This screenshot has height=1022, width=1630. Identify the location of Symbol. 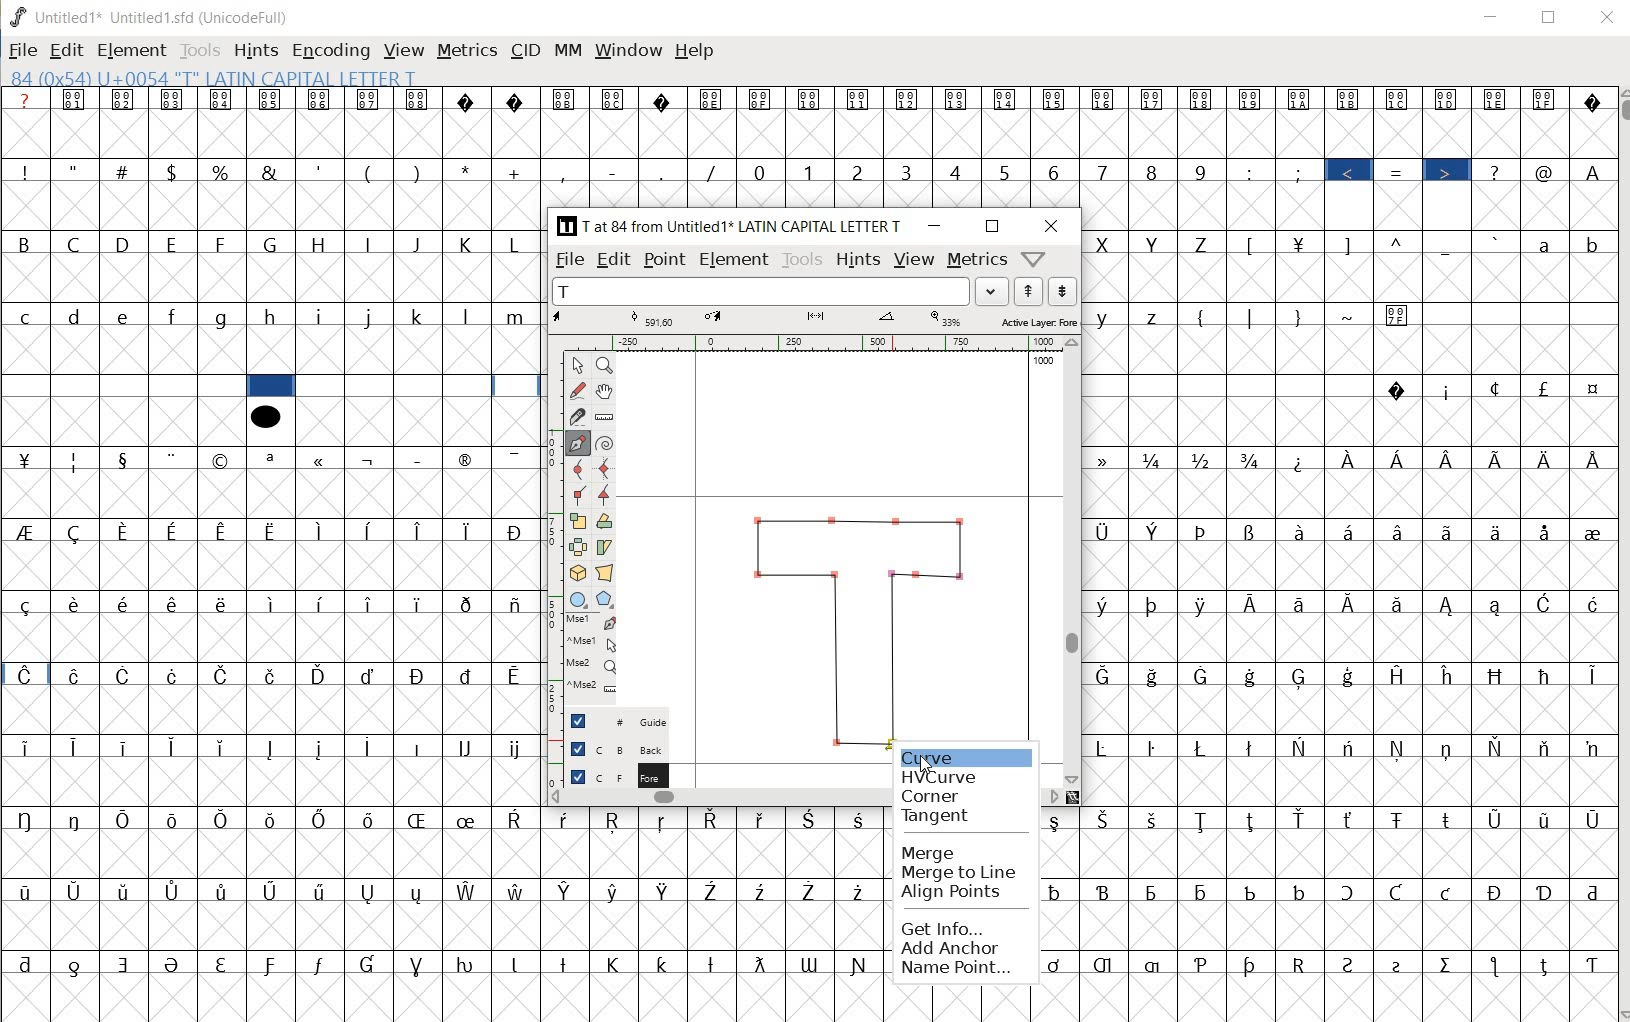
(273, 967).